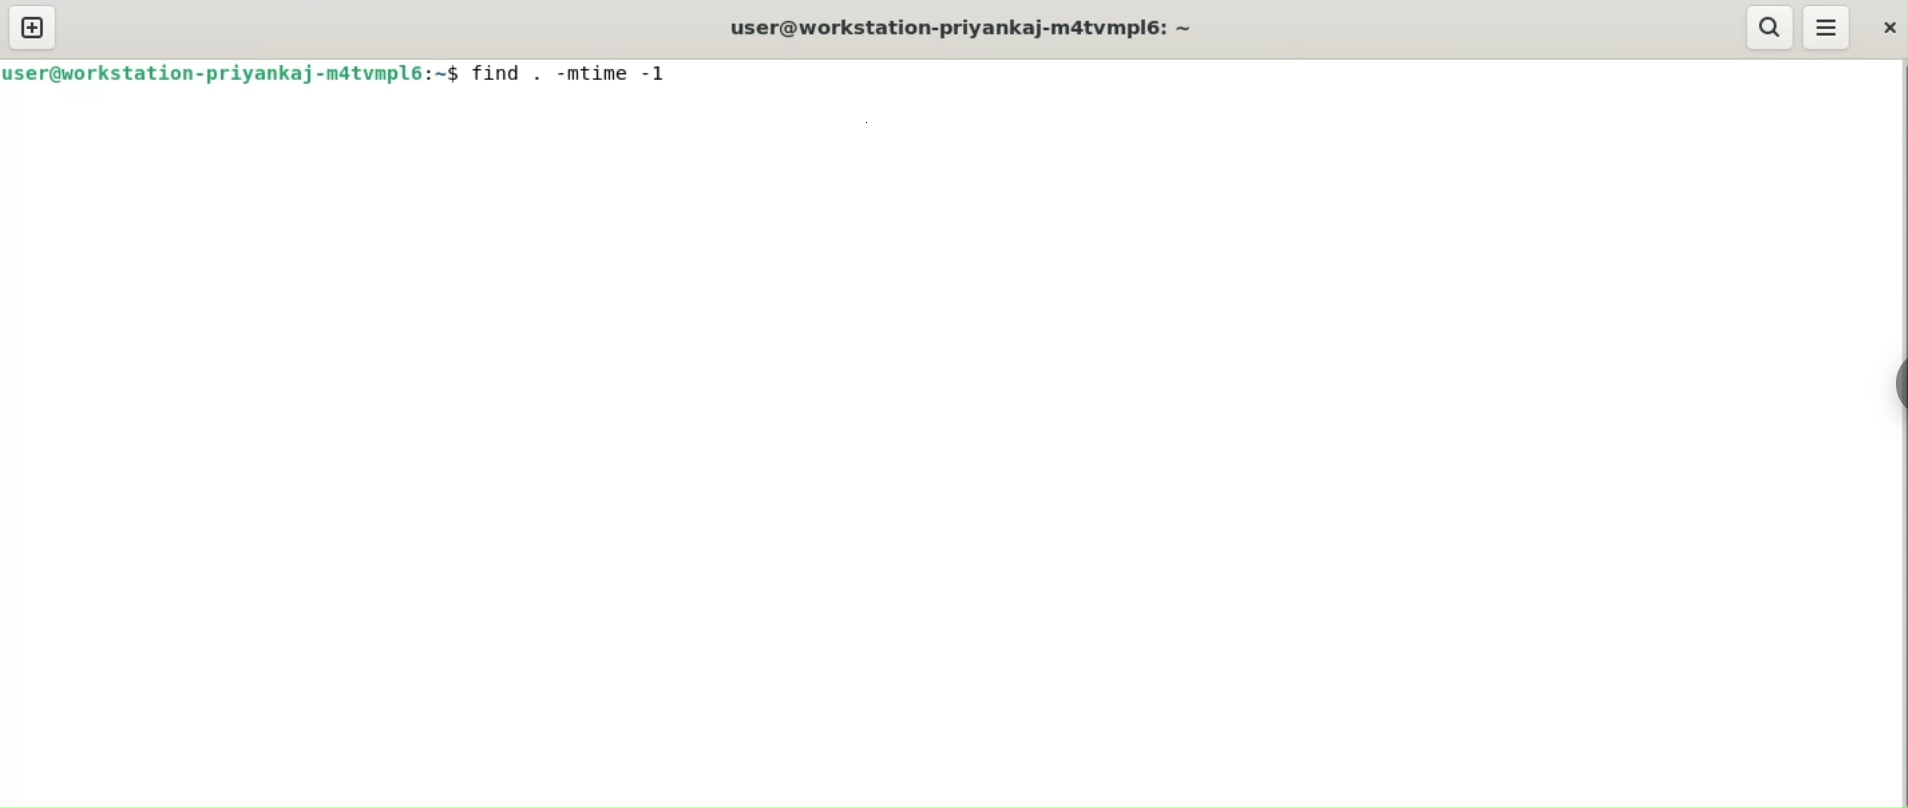 The width and height of the screenshot is (1908, 808). What do you see at coordinates (29, 27) in the screenshot?
I see `new tab` at bounding box center [29, 27].